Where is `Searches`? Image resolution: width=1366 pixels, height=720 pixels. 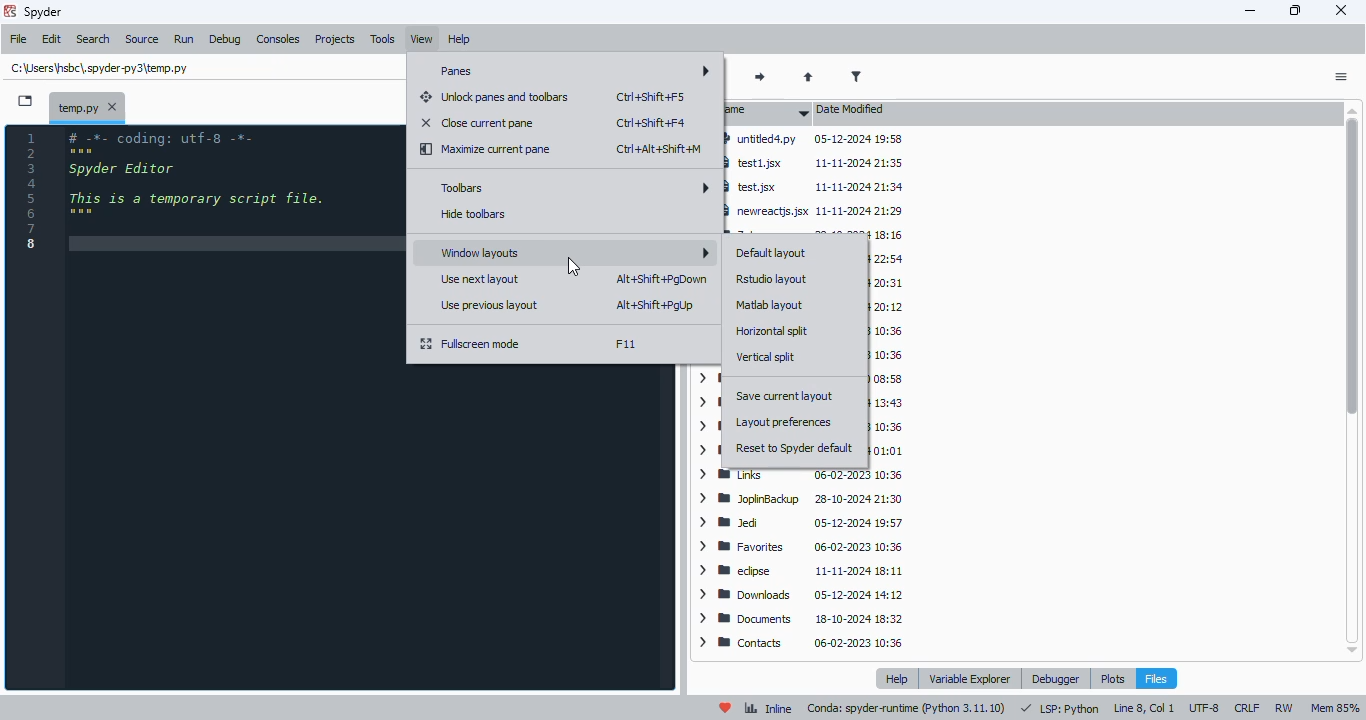
Searches is located at coordinates (884, 331).